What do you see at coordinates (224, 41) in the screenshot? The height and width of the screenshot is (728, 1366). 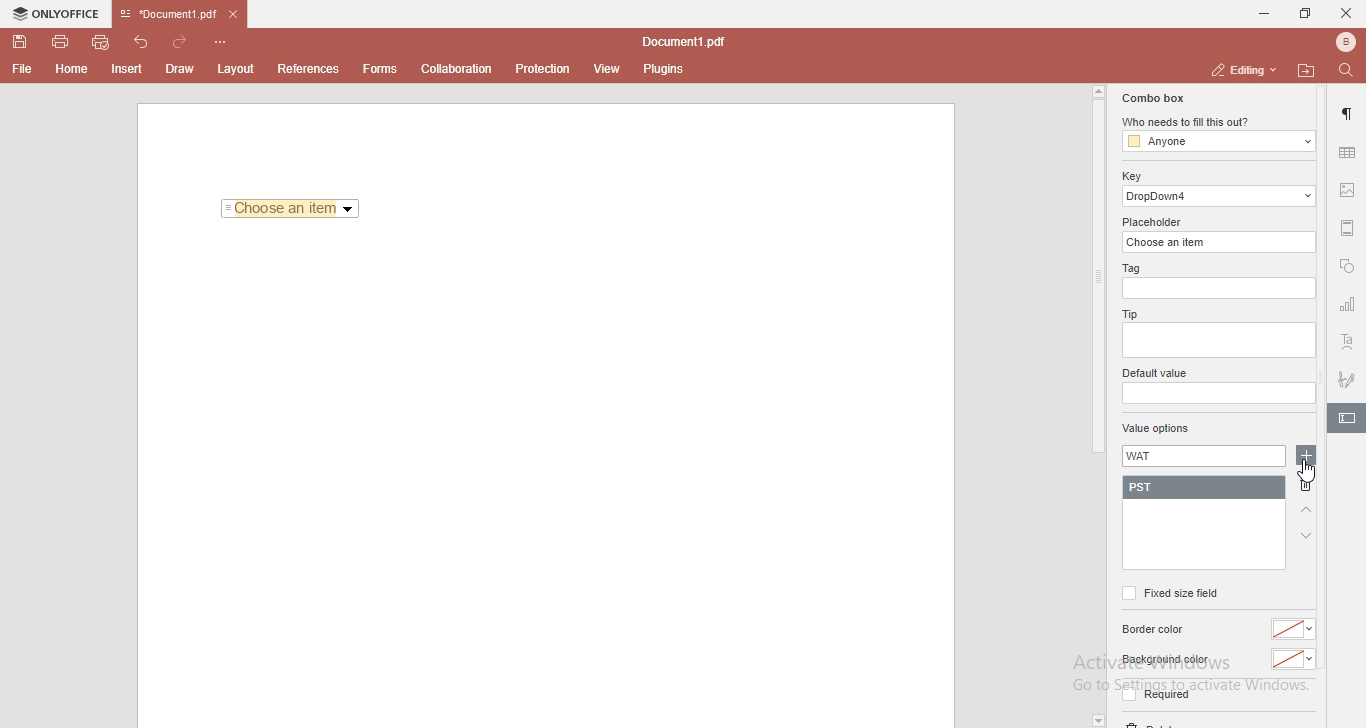 I see `customise quick access toolbar` at bounding box center [224, 41].